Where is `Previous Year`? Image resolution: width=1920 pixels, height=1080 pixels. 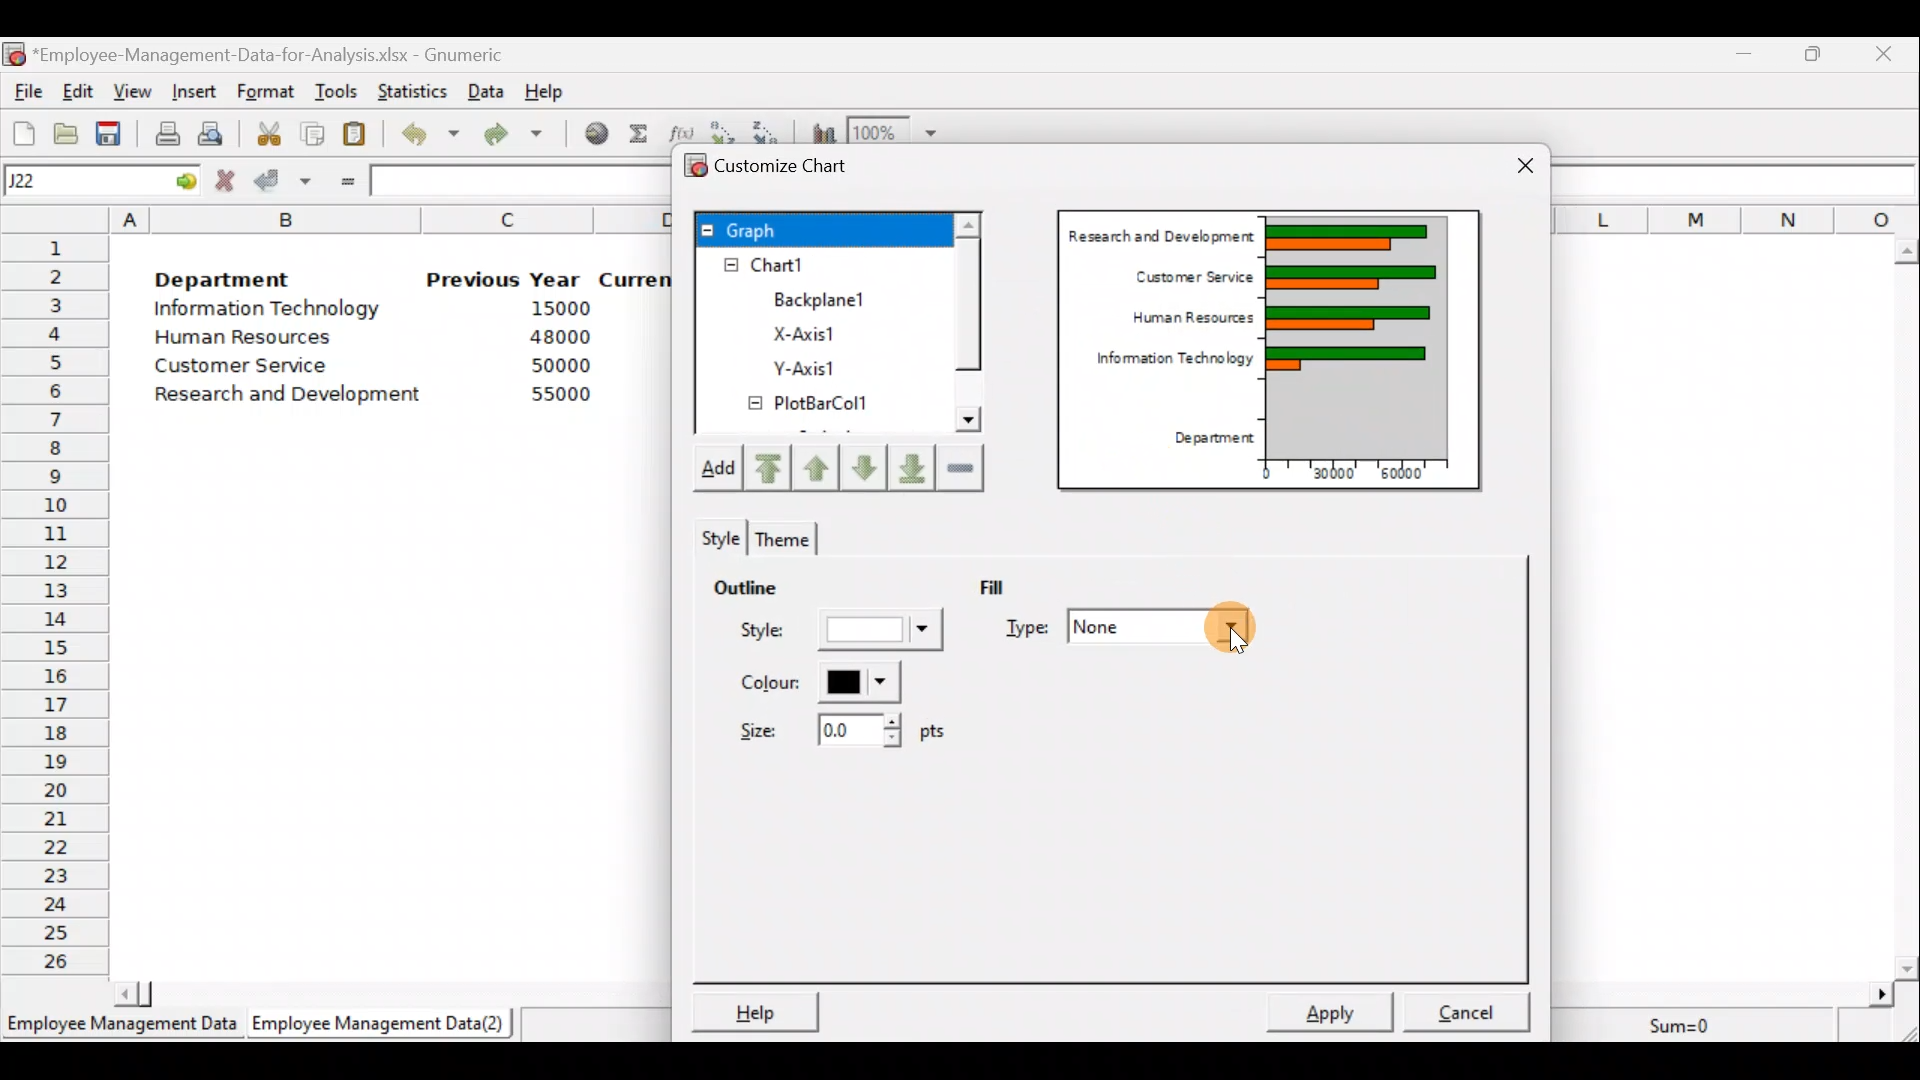
Previous Year is located at coordinates (505, 278).